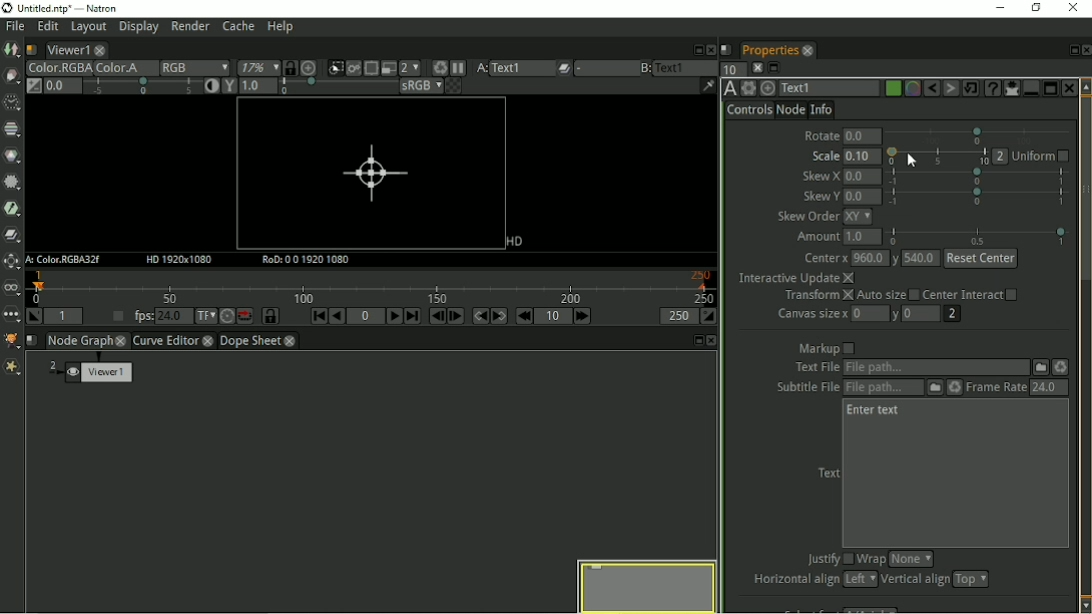 Image resolution: width=1092 pixels, height=614 pixels. I want to click on Extra, so click(11, 370).